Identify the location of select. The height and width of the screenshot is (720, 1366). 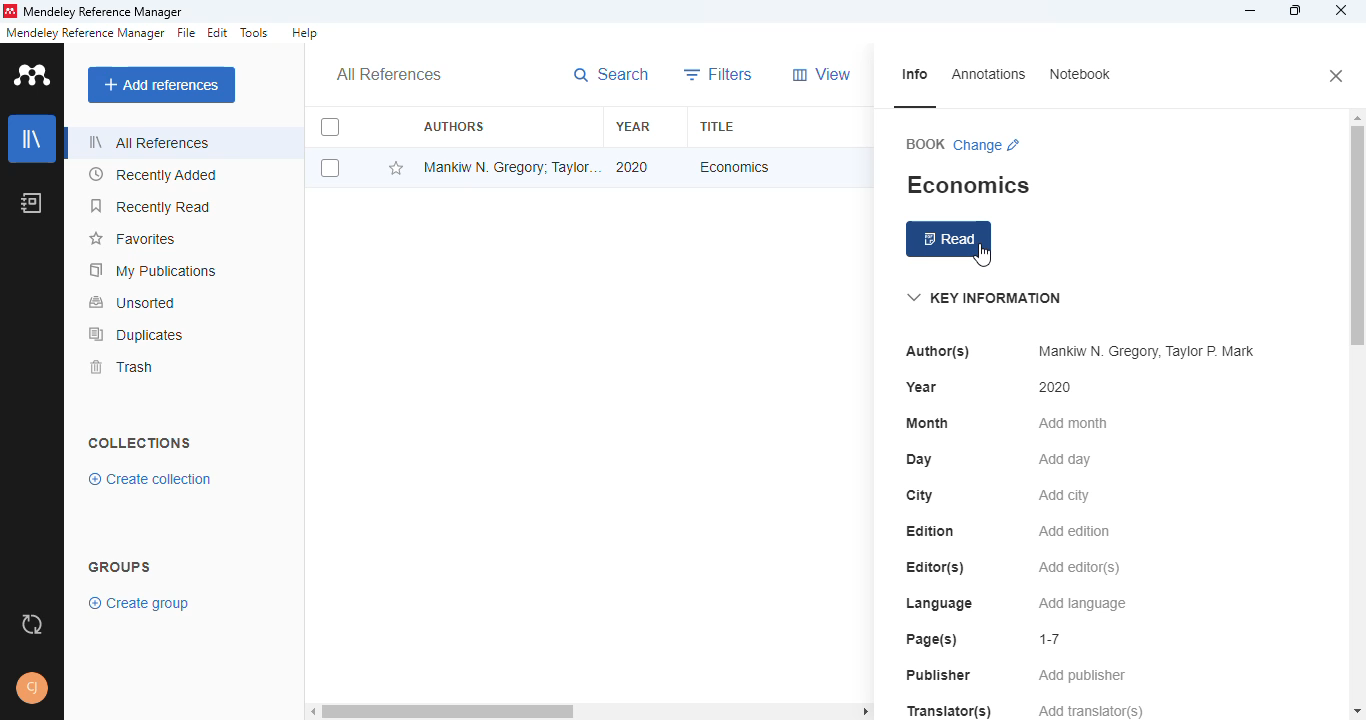
(330, 127).